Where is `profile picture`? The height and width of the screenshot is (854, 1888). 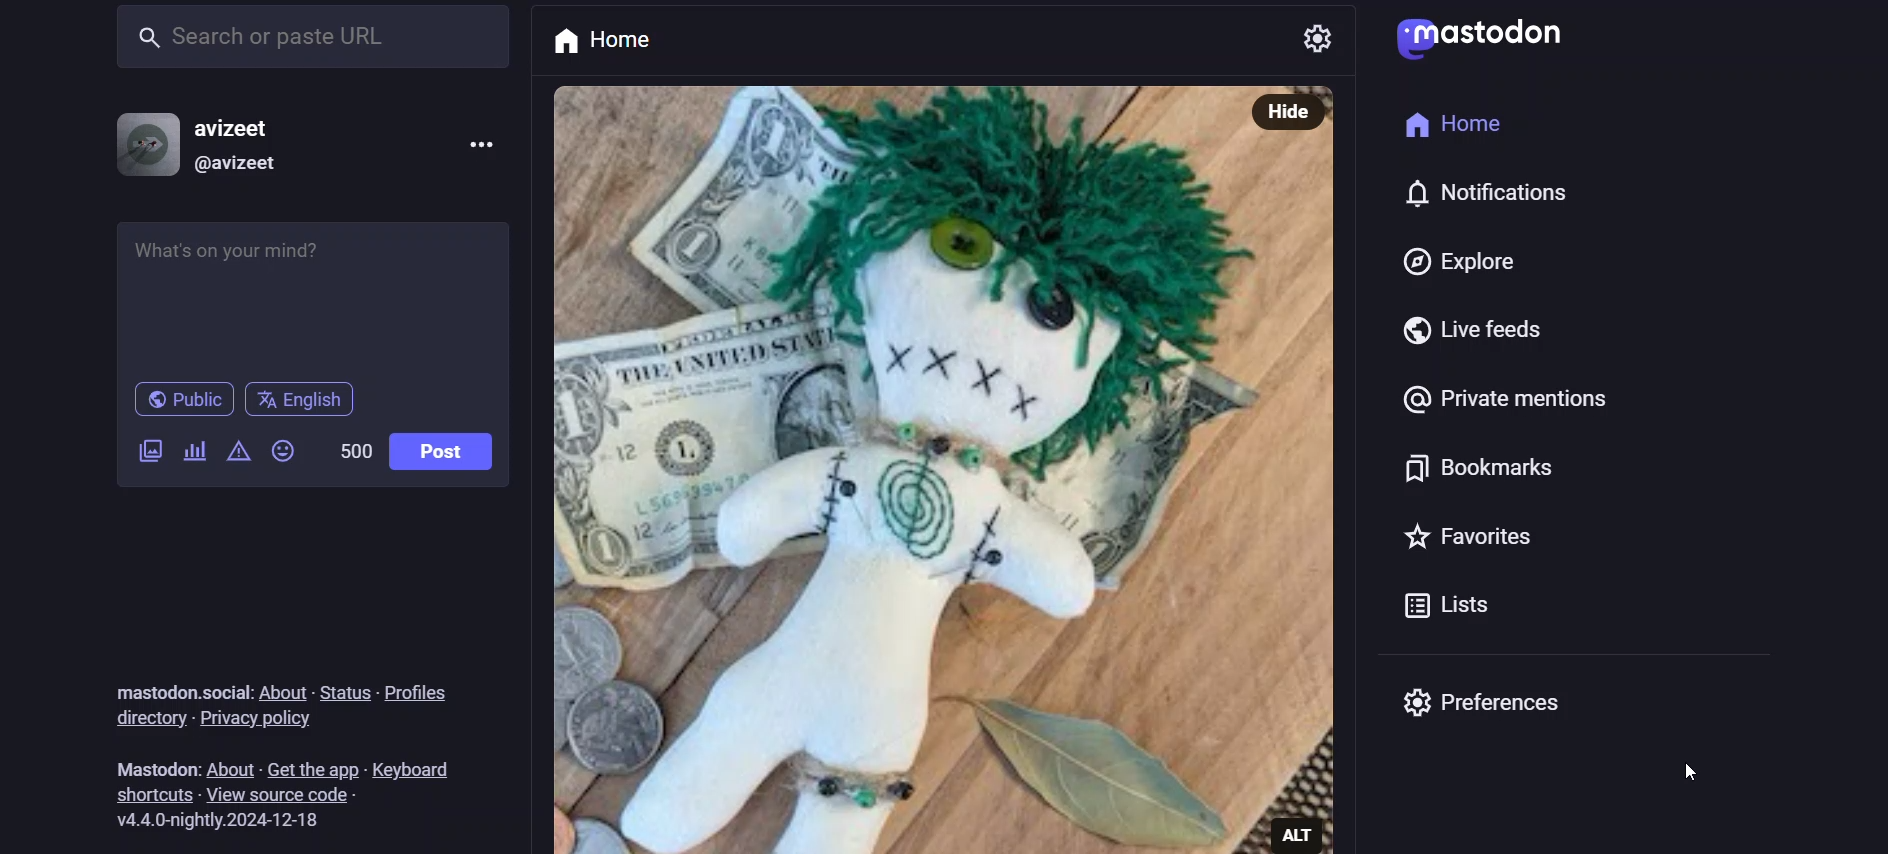 profile picture is located at coordinates (149, 145).